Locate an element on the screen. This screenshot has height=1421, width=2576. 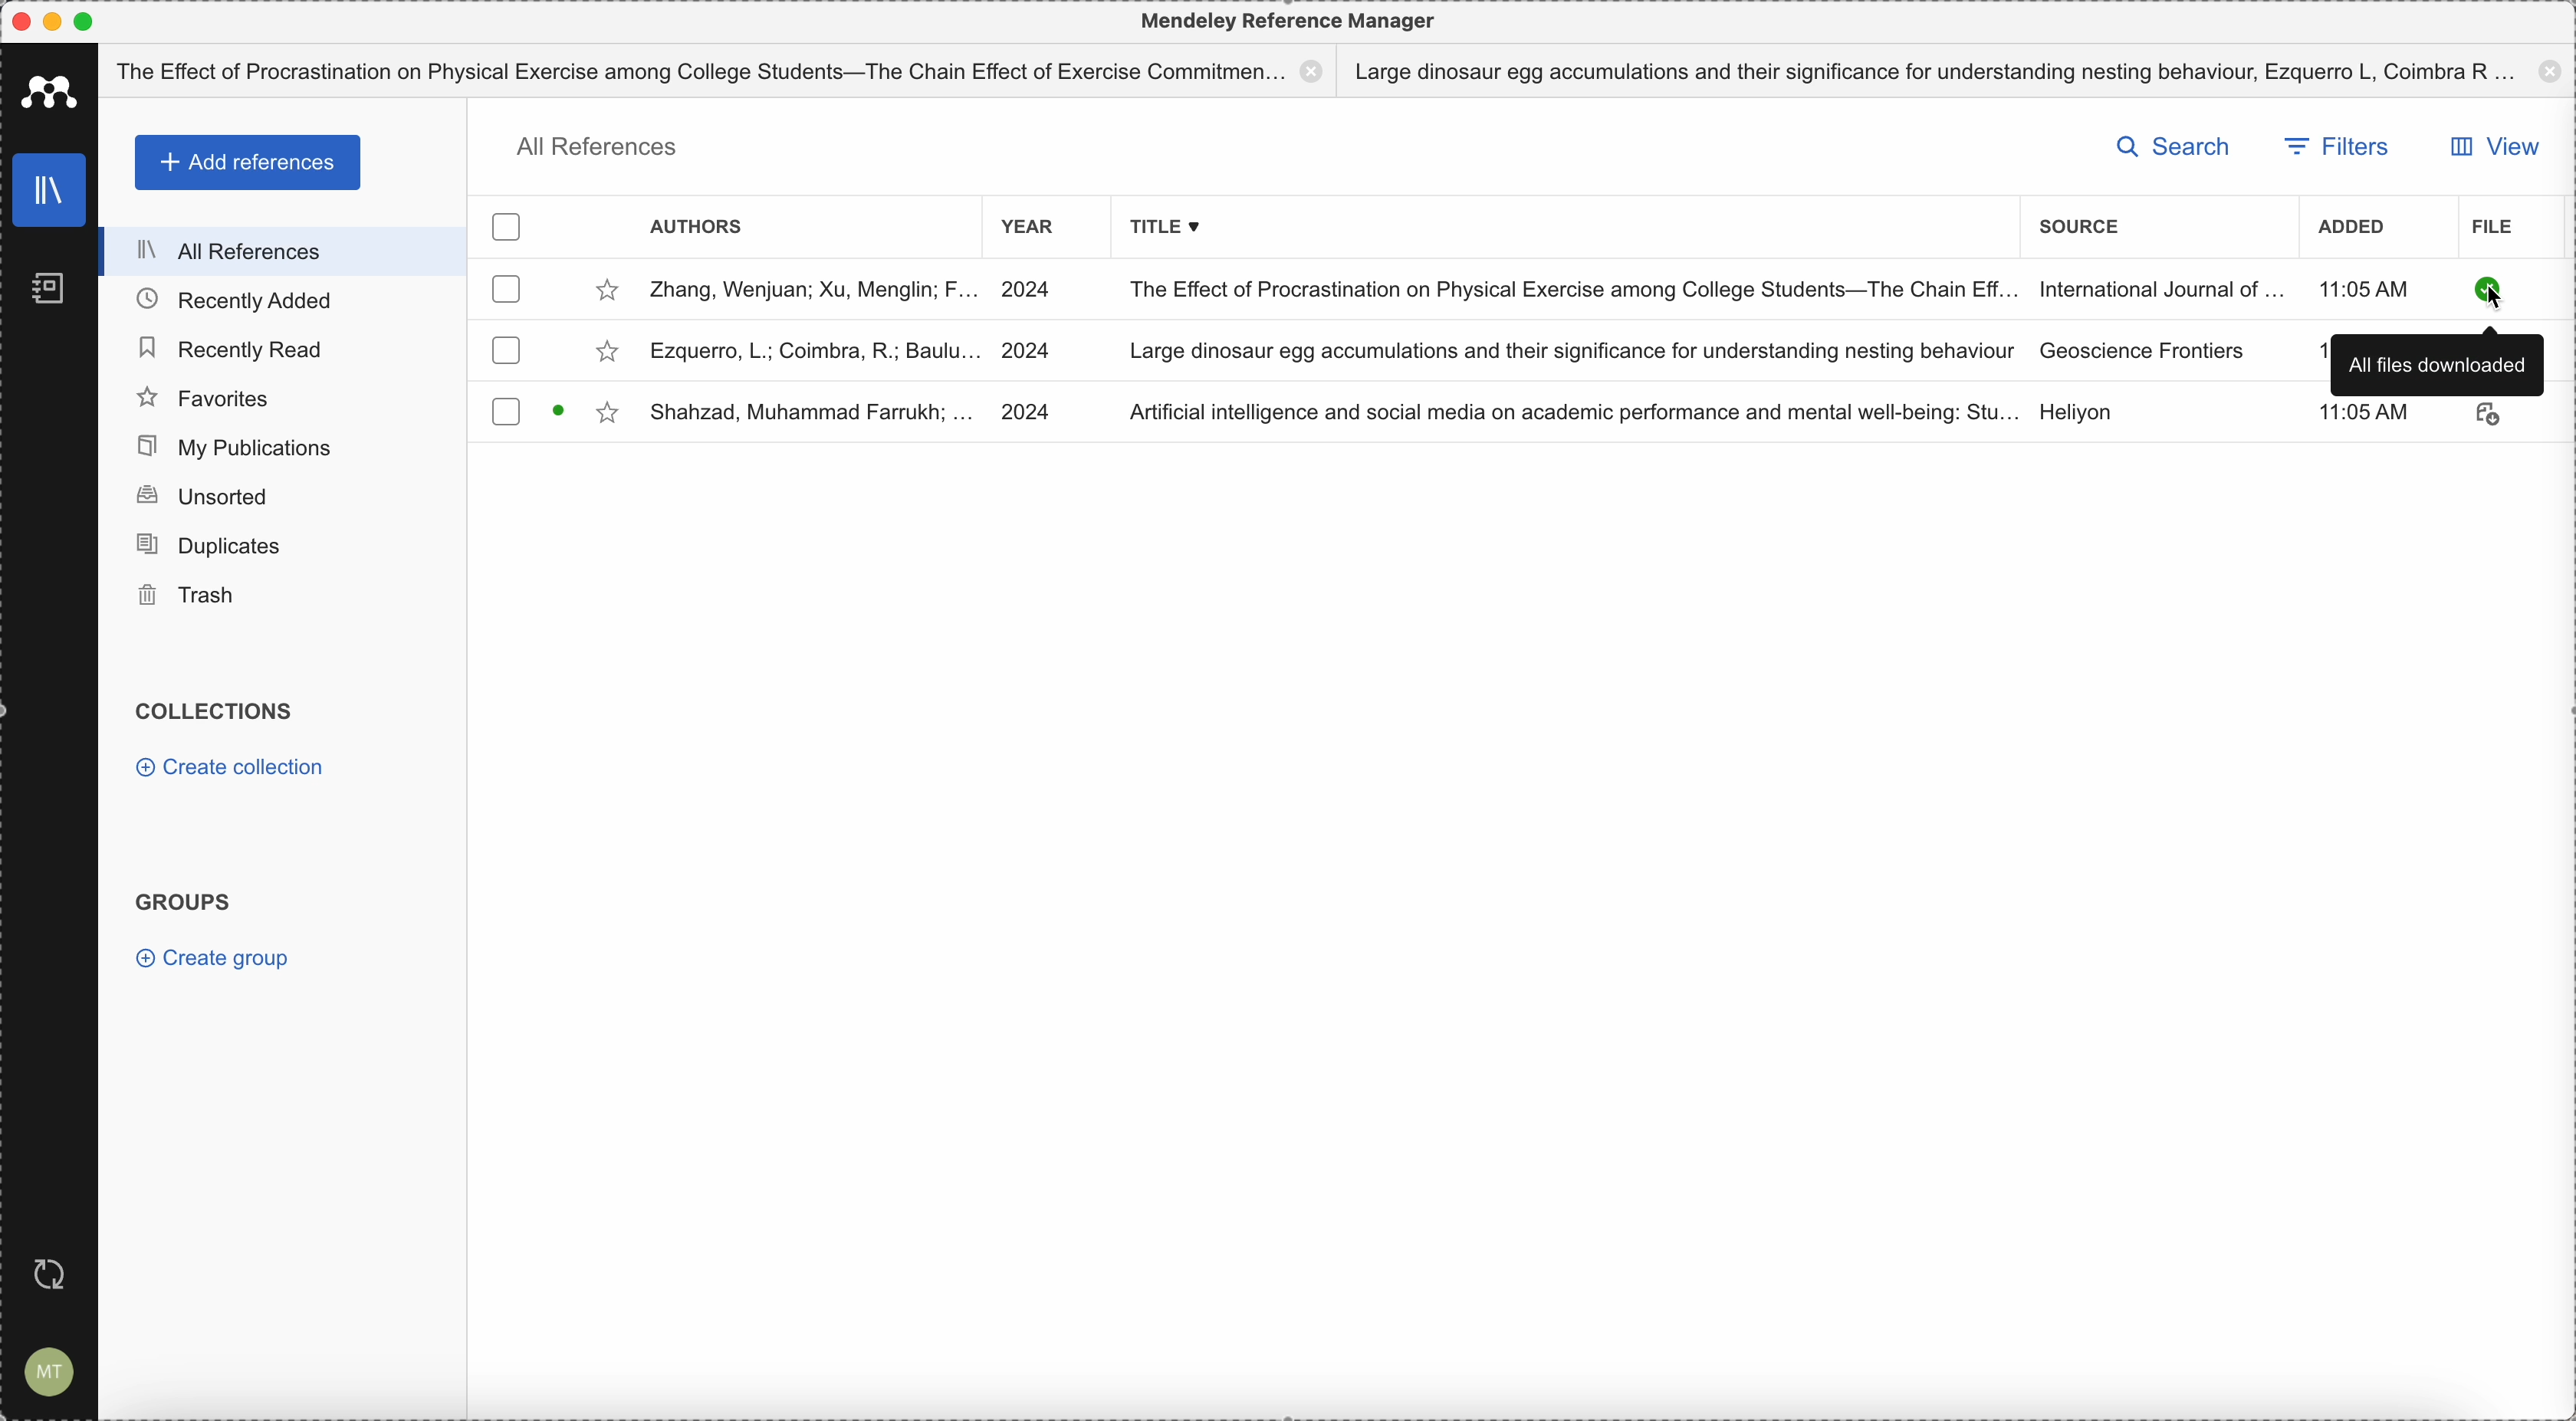
Zhan, Wenjuan; Xu, Menglin is located at coordinates (816, 289).